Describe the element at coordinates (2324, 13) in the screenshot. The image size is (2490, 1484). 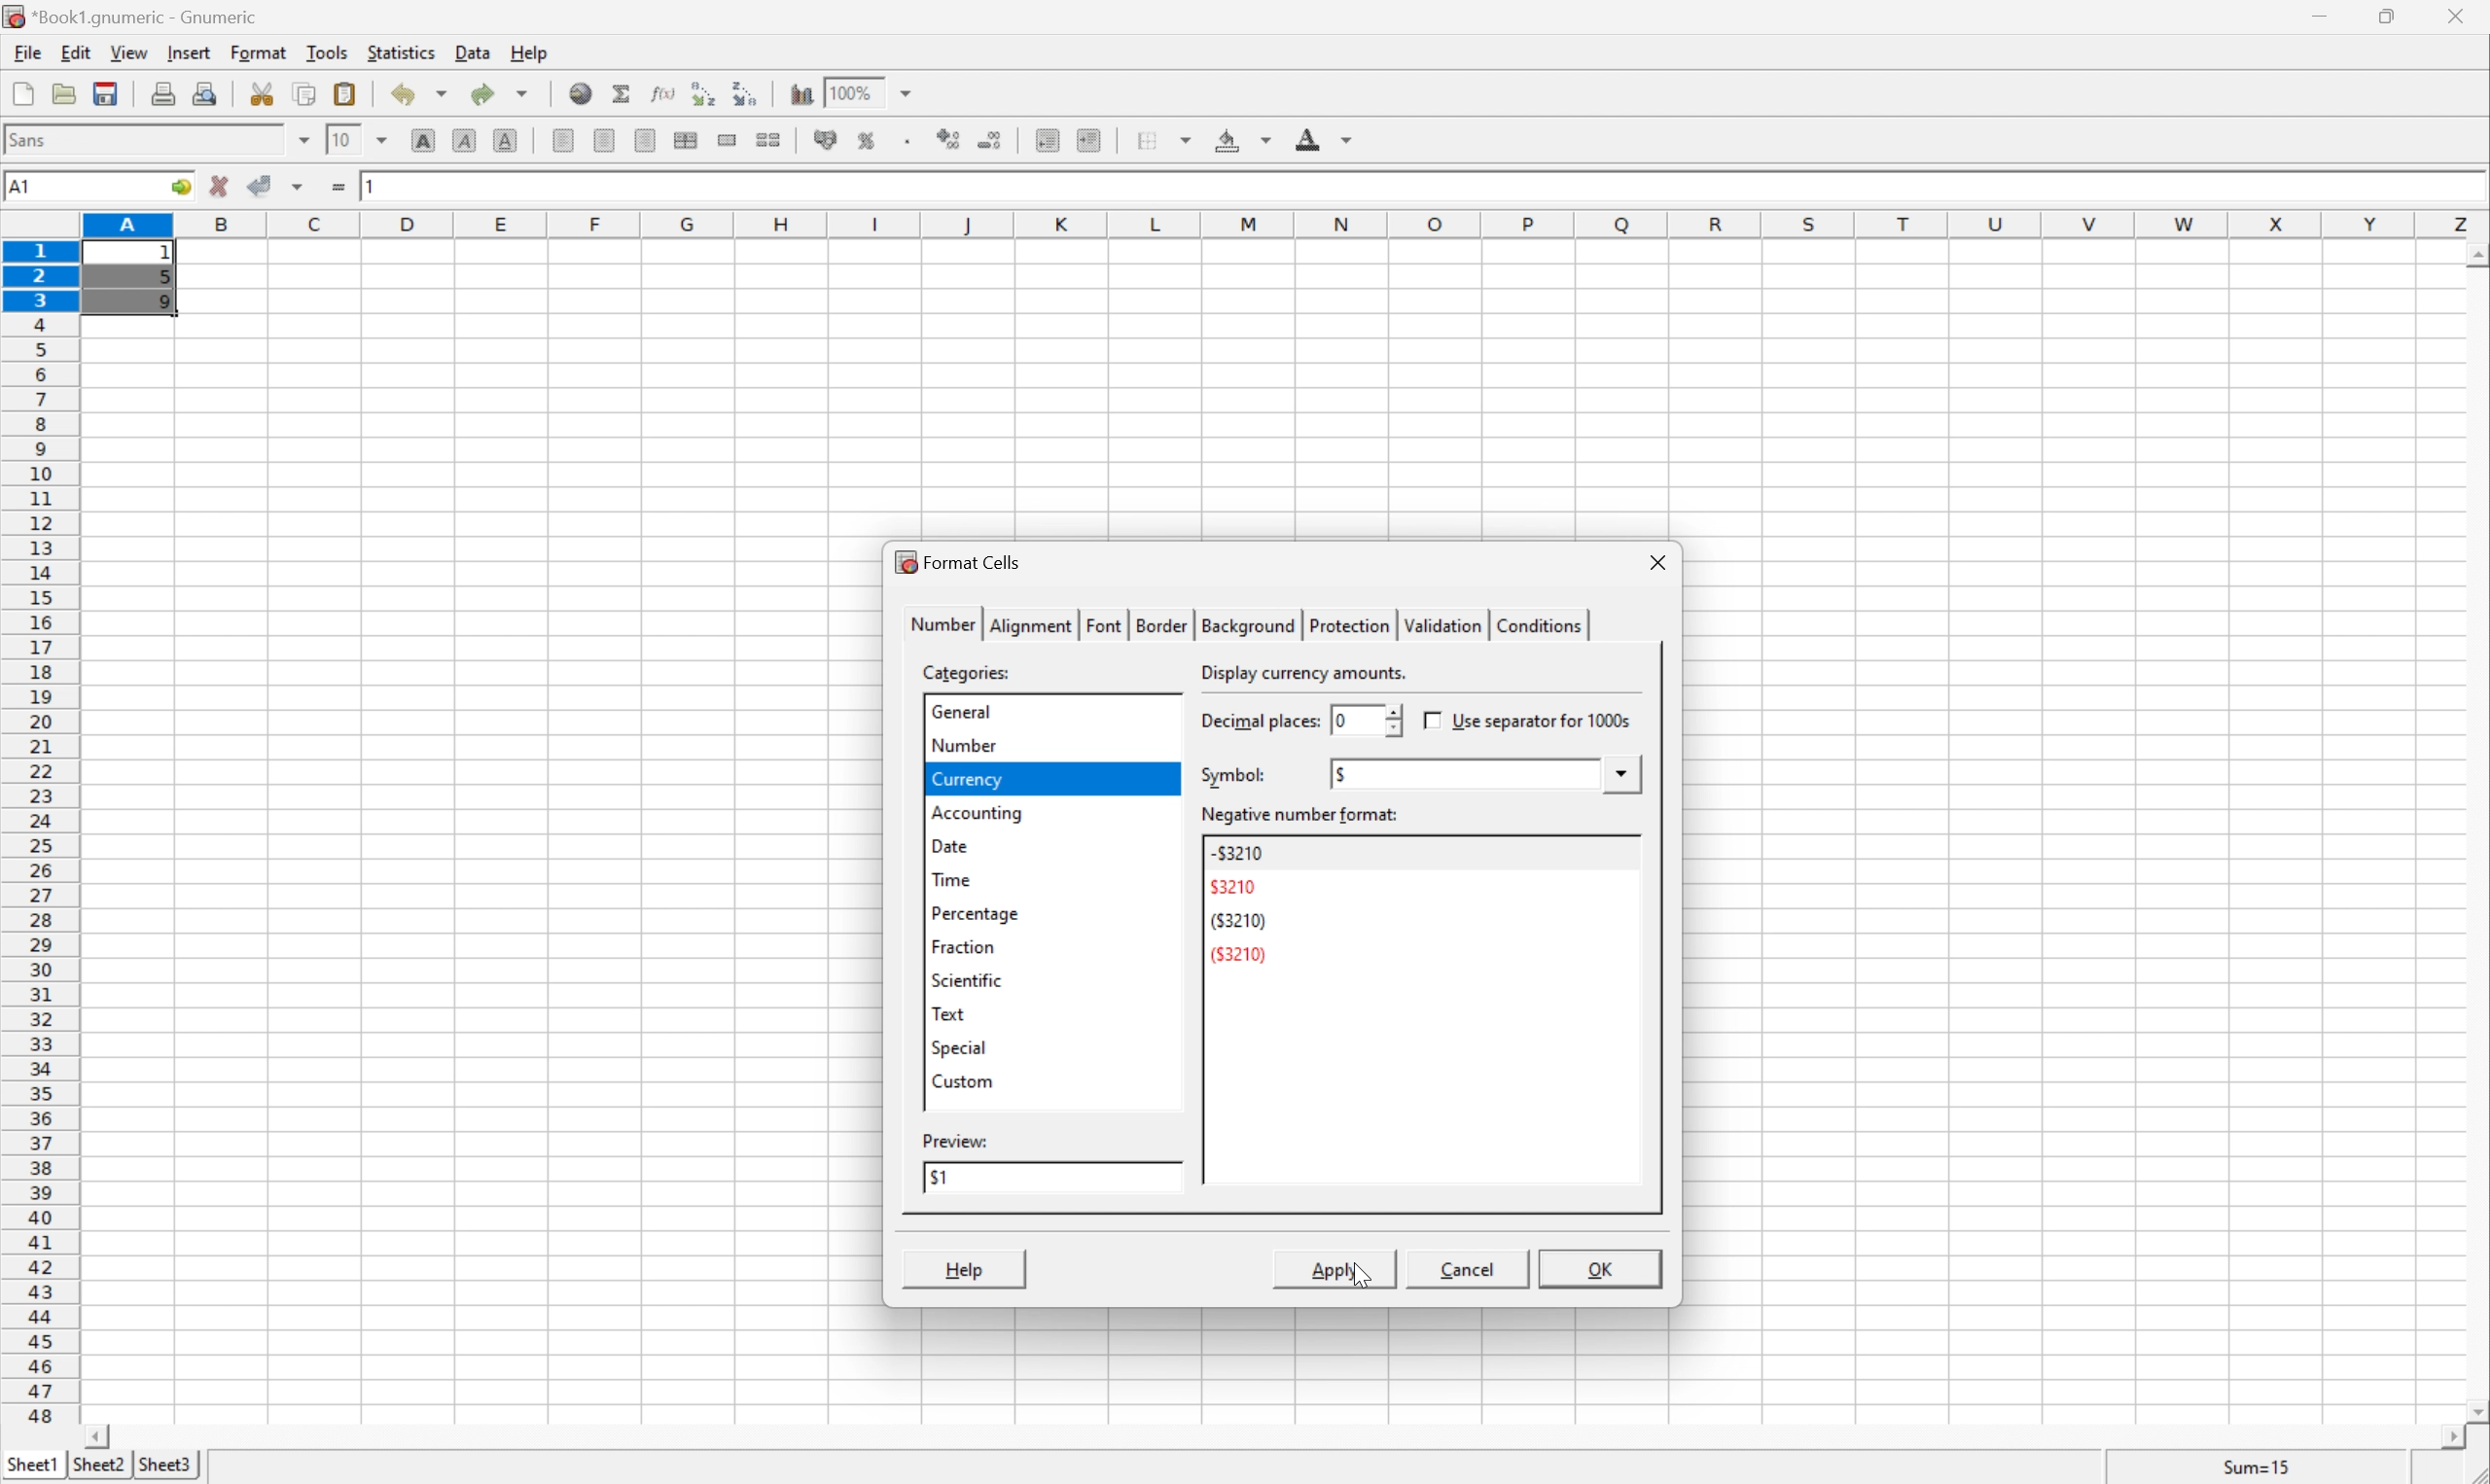
I see `minimize` at that location.